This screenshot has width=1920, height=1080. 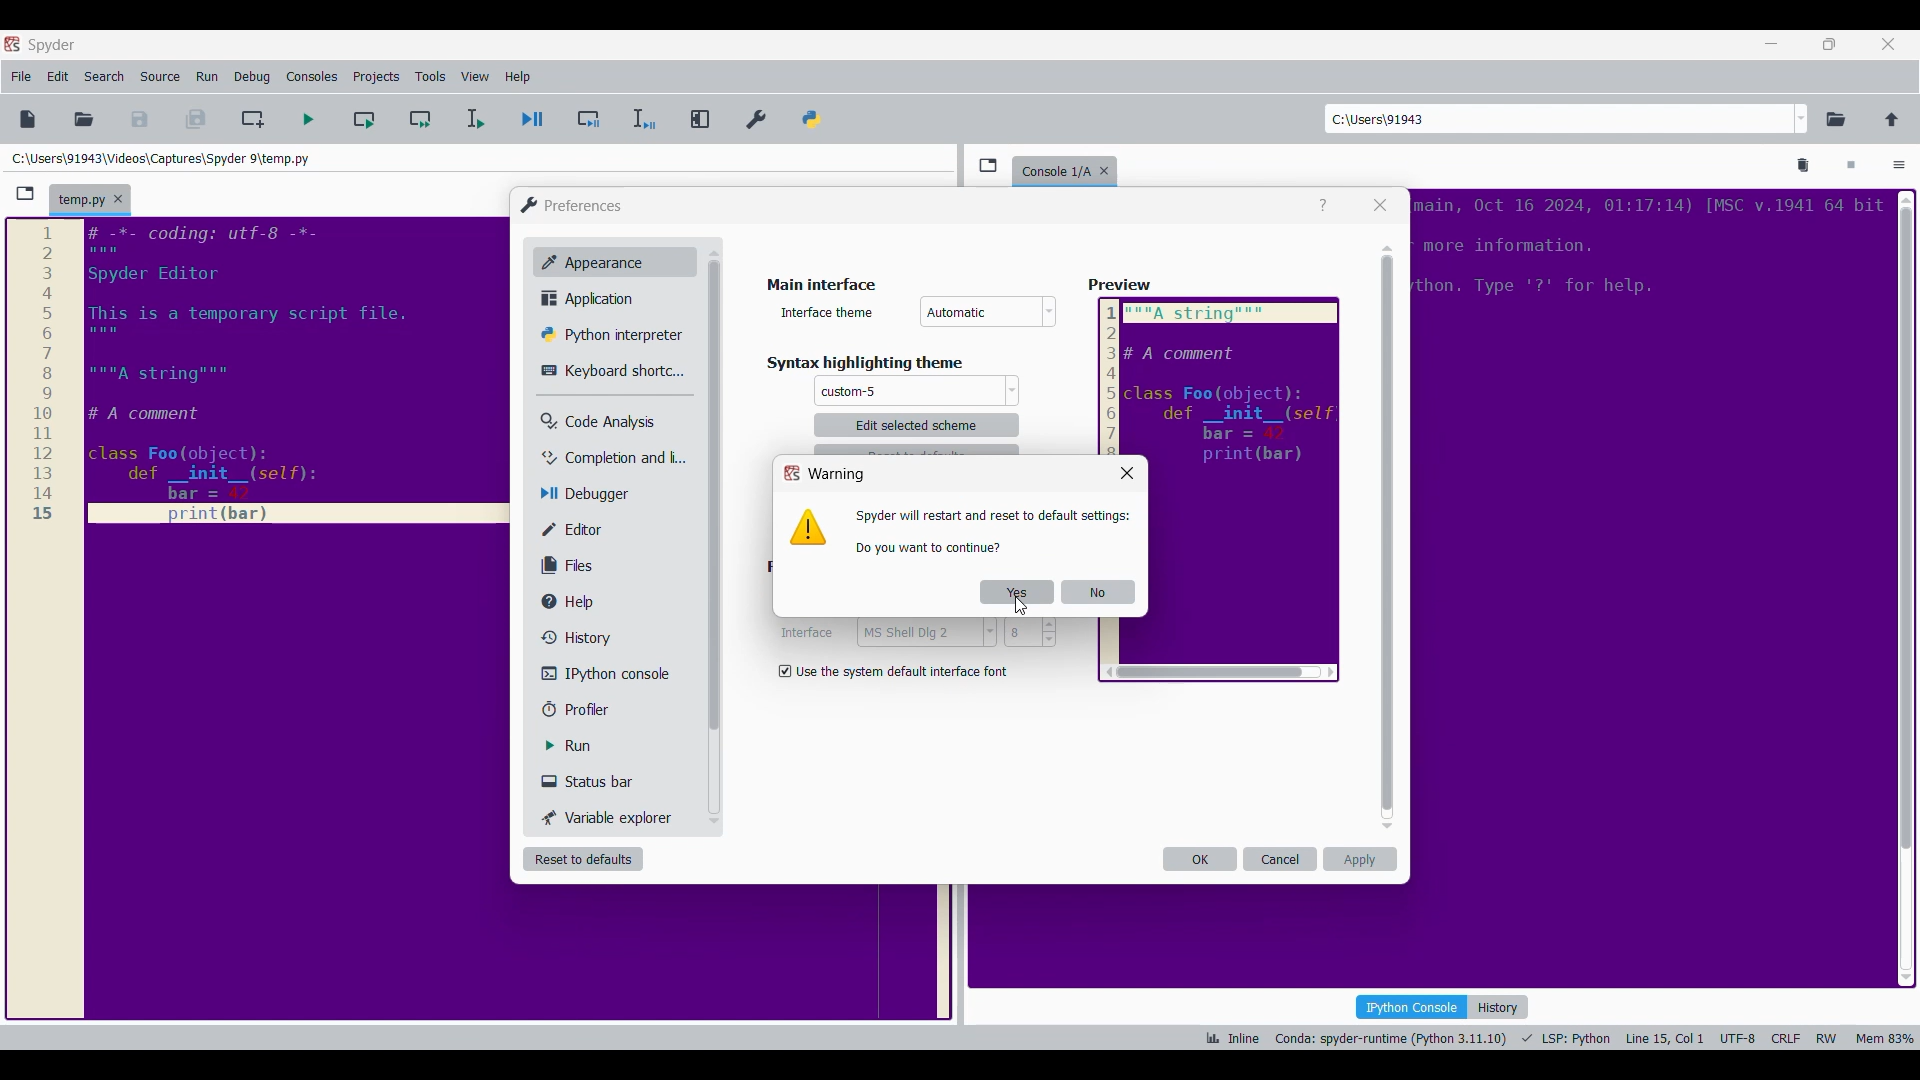 What do you see at coordinates (1803, 167) in the screenshot?
I see `Remove all variables from namespace` at bounding box center [1803, 167].